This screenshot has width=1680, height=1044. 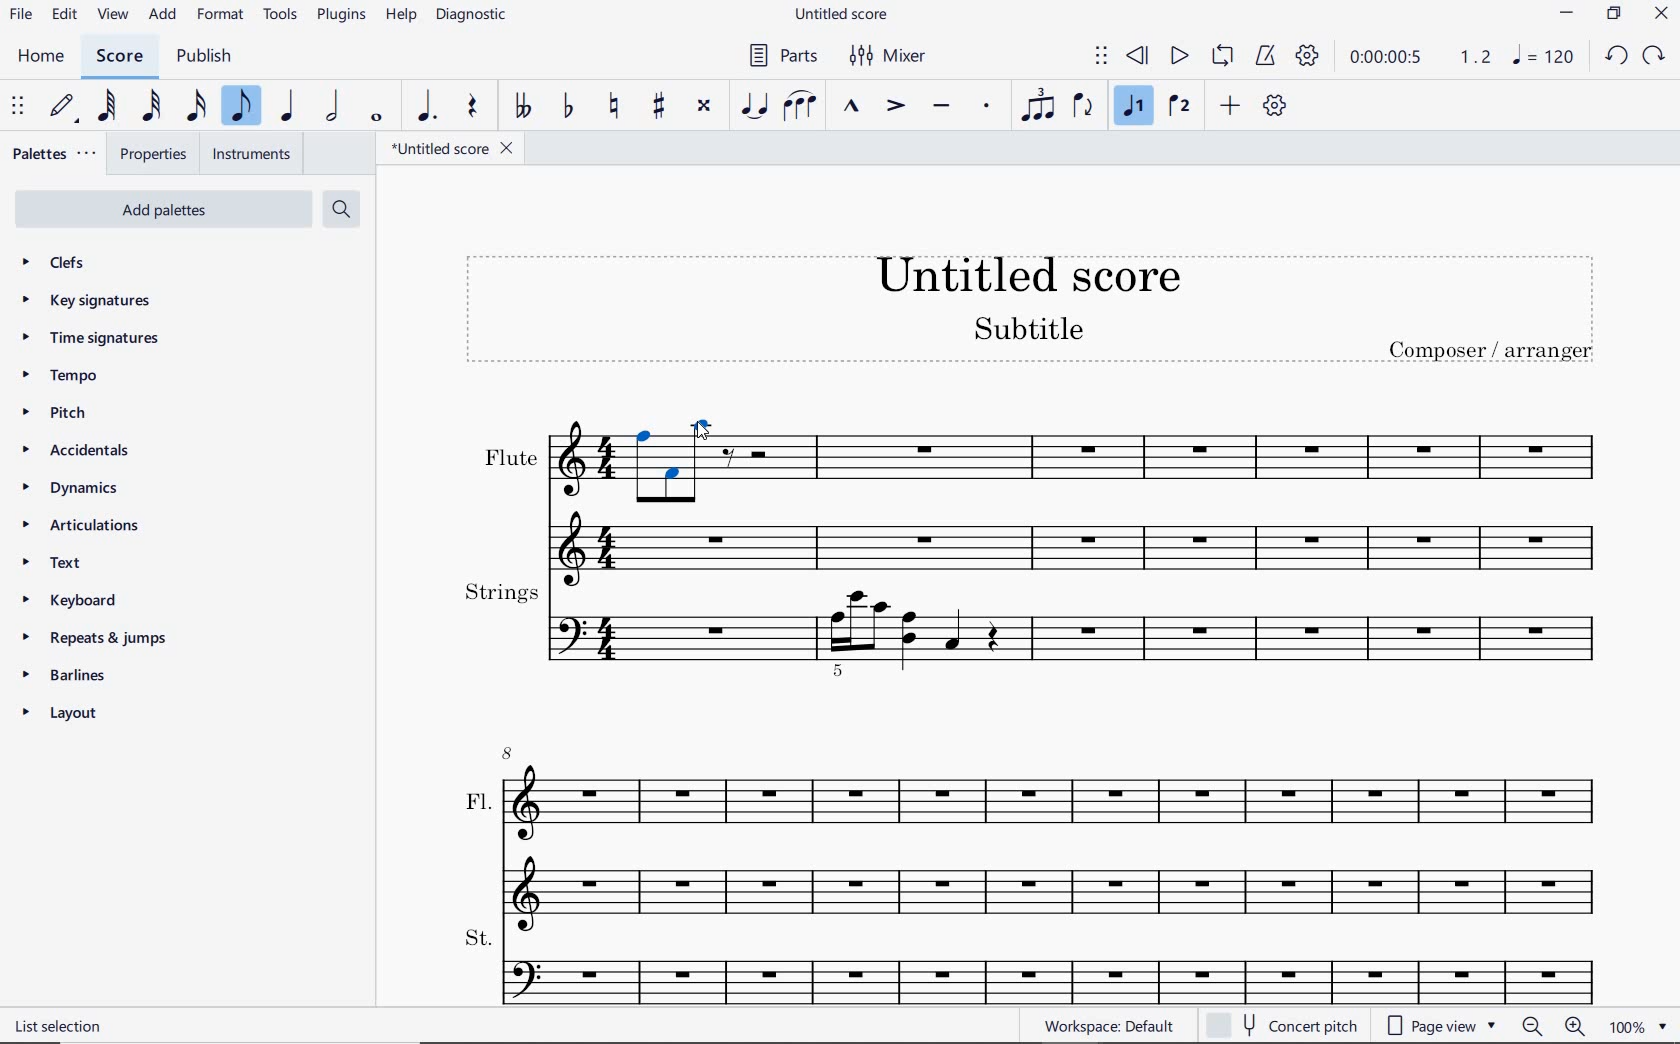 I want to click on clefs, so click(x=57, y=264).